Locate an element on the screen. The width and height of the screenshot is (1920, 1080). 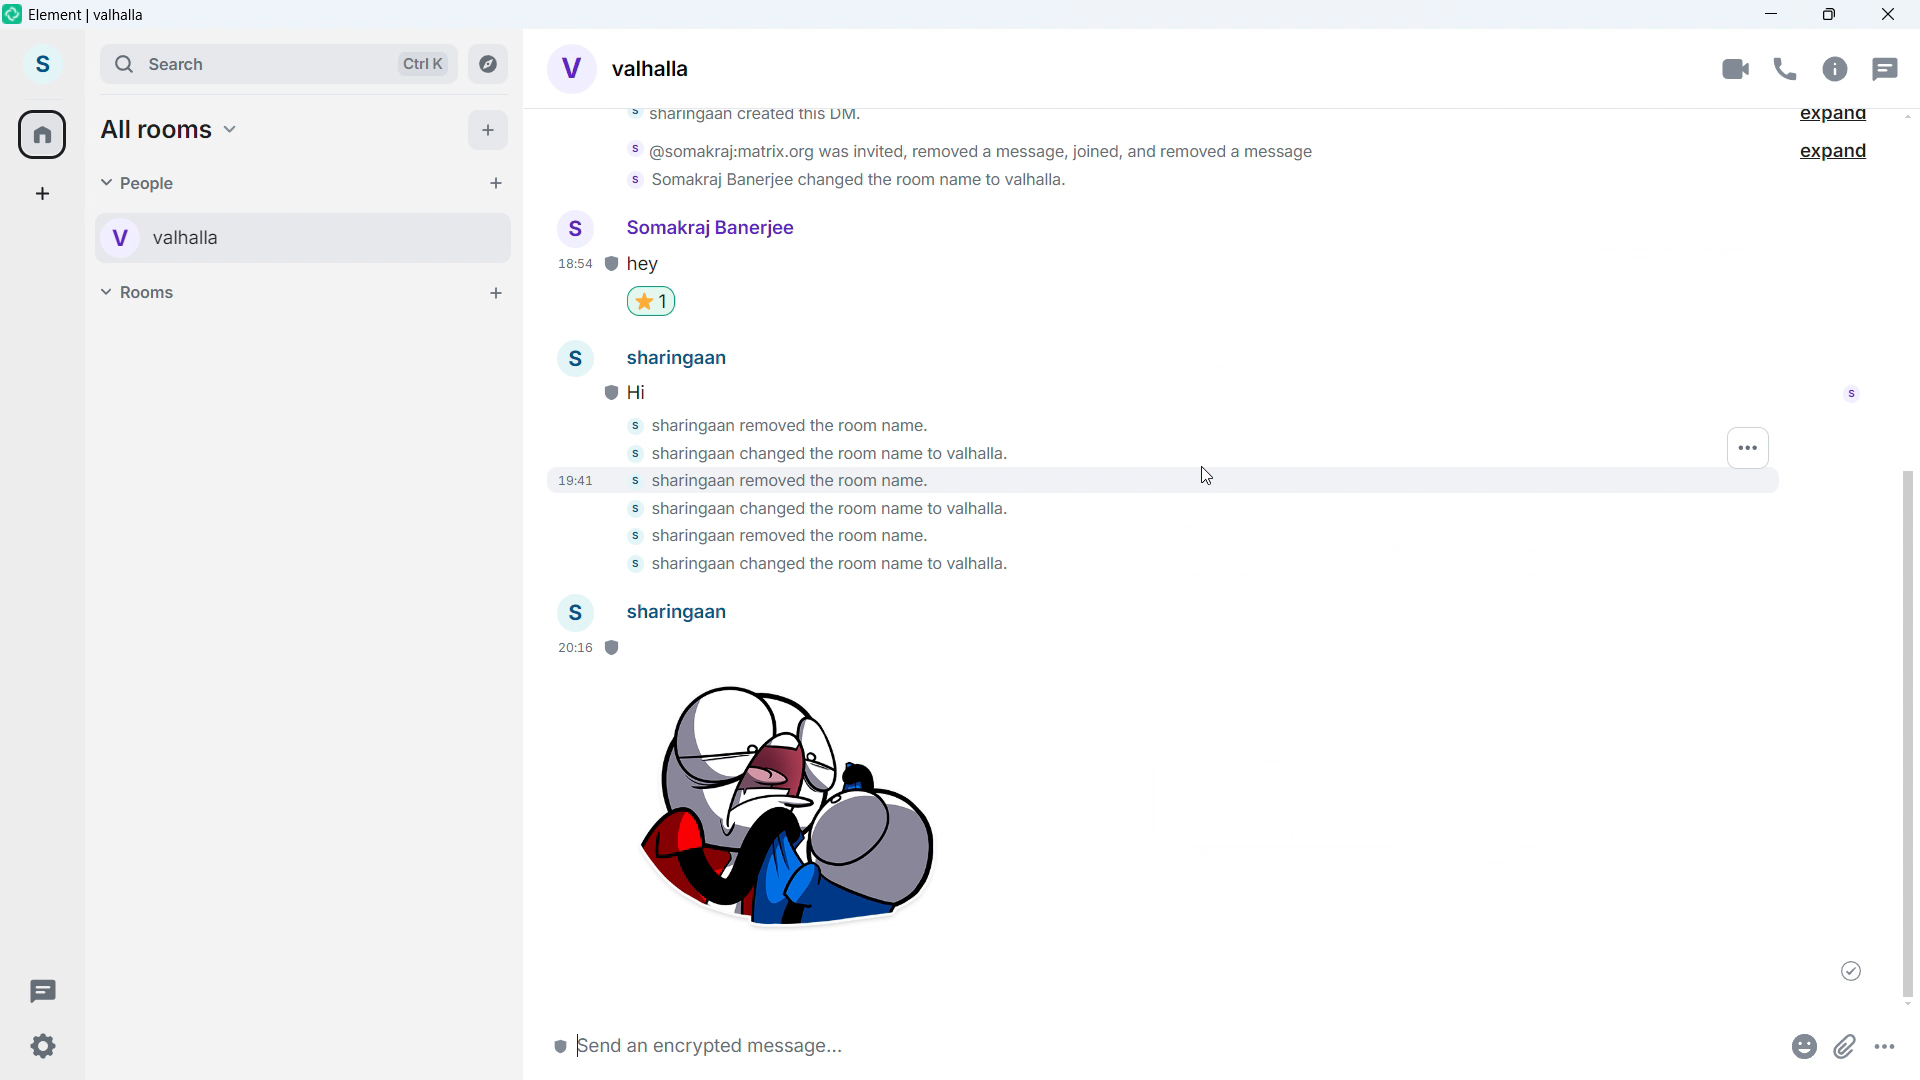
home is located at coordinates (43, 135).